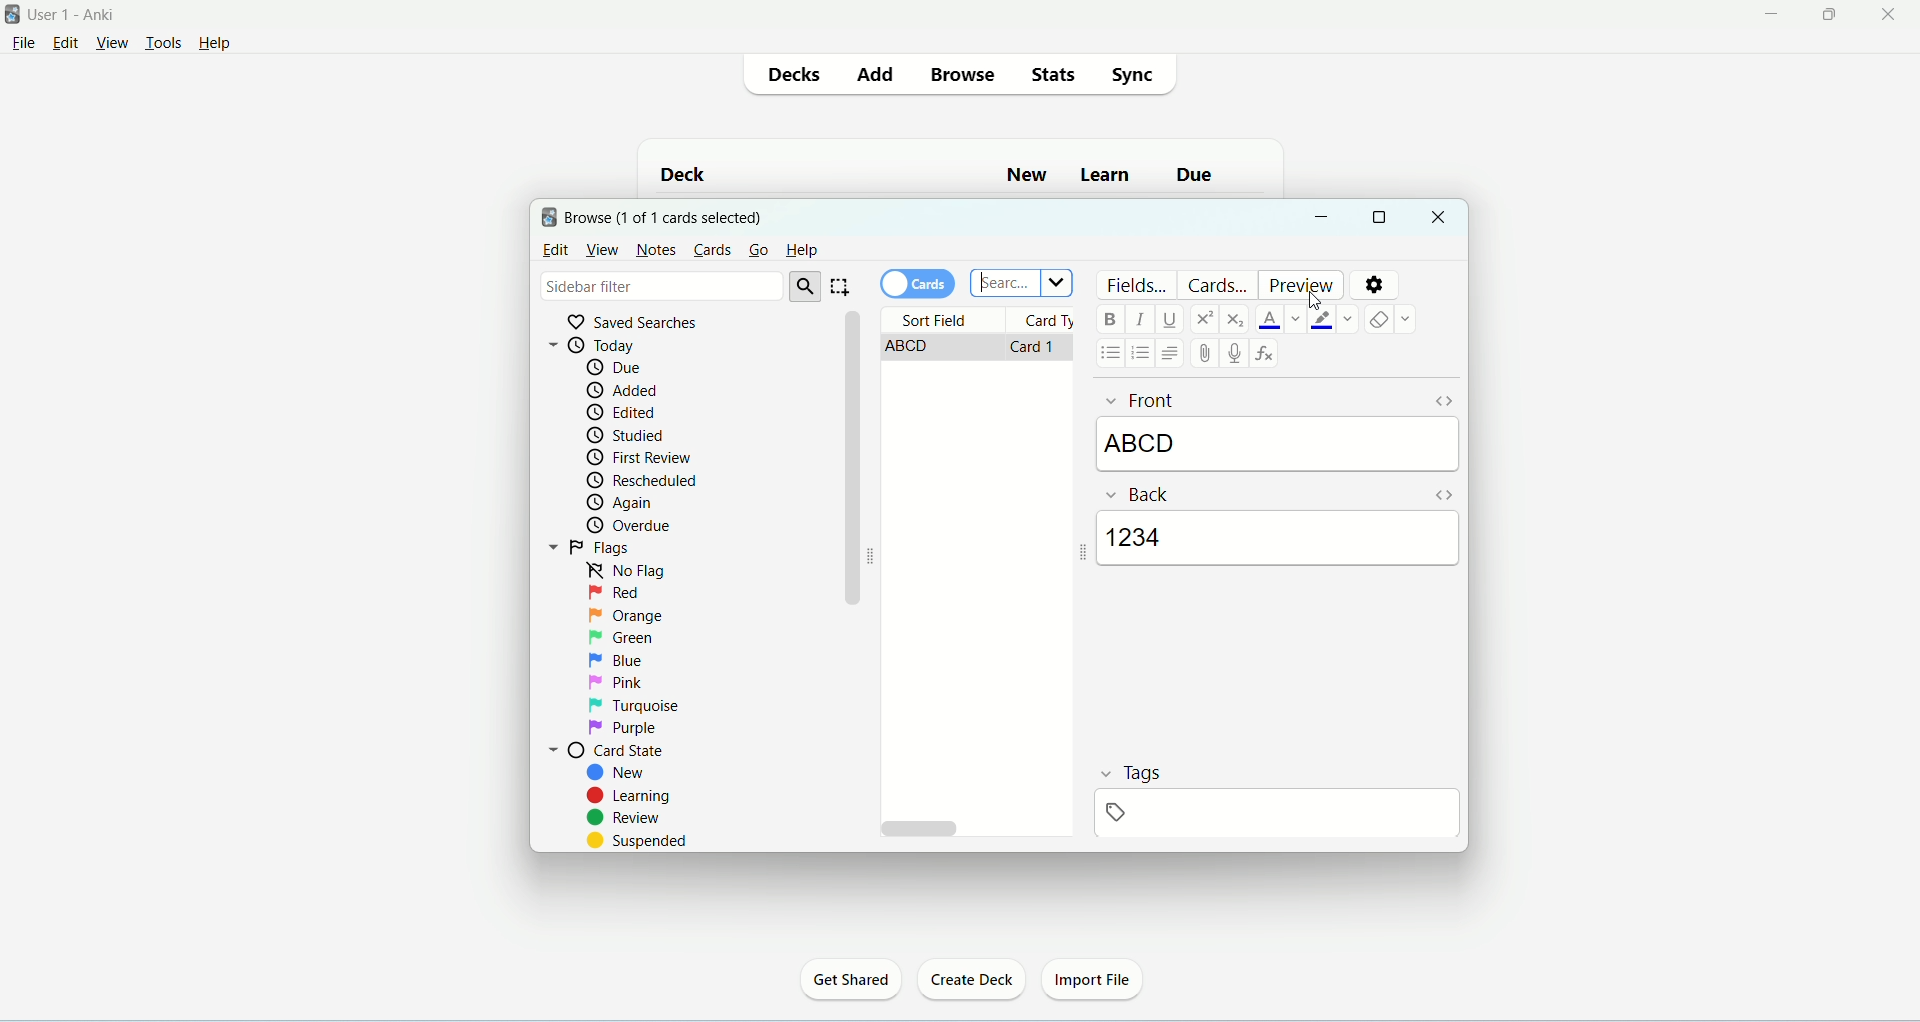 The image size is (1920, 1022). What do you see at coordinates (1137, 492) in the screenshot?
I see `back` at bounding box center [1137, 492].